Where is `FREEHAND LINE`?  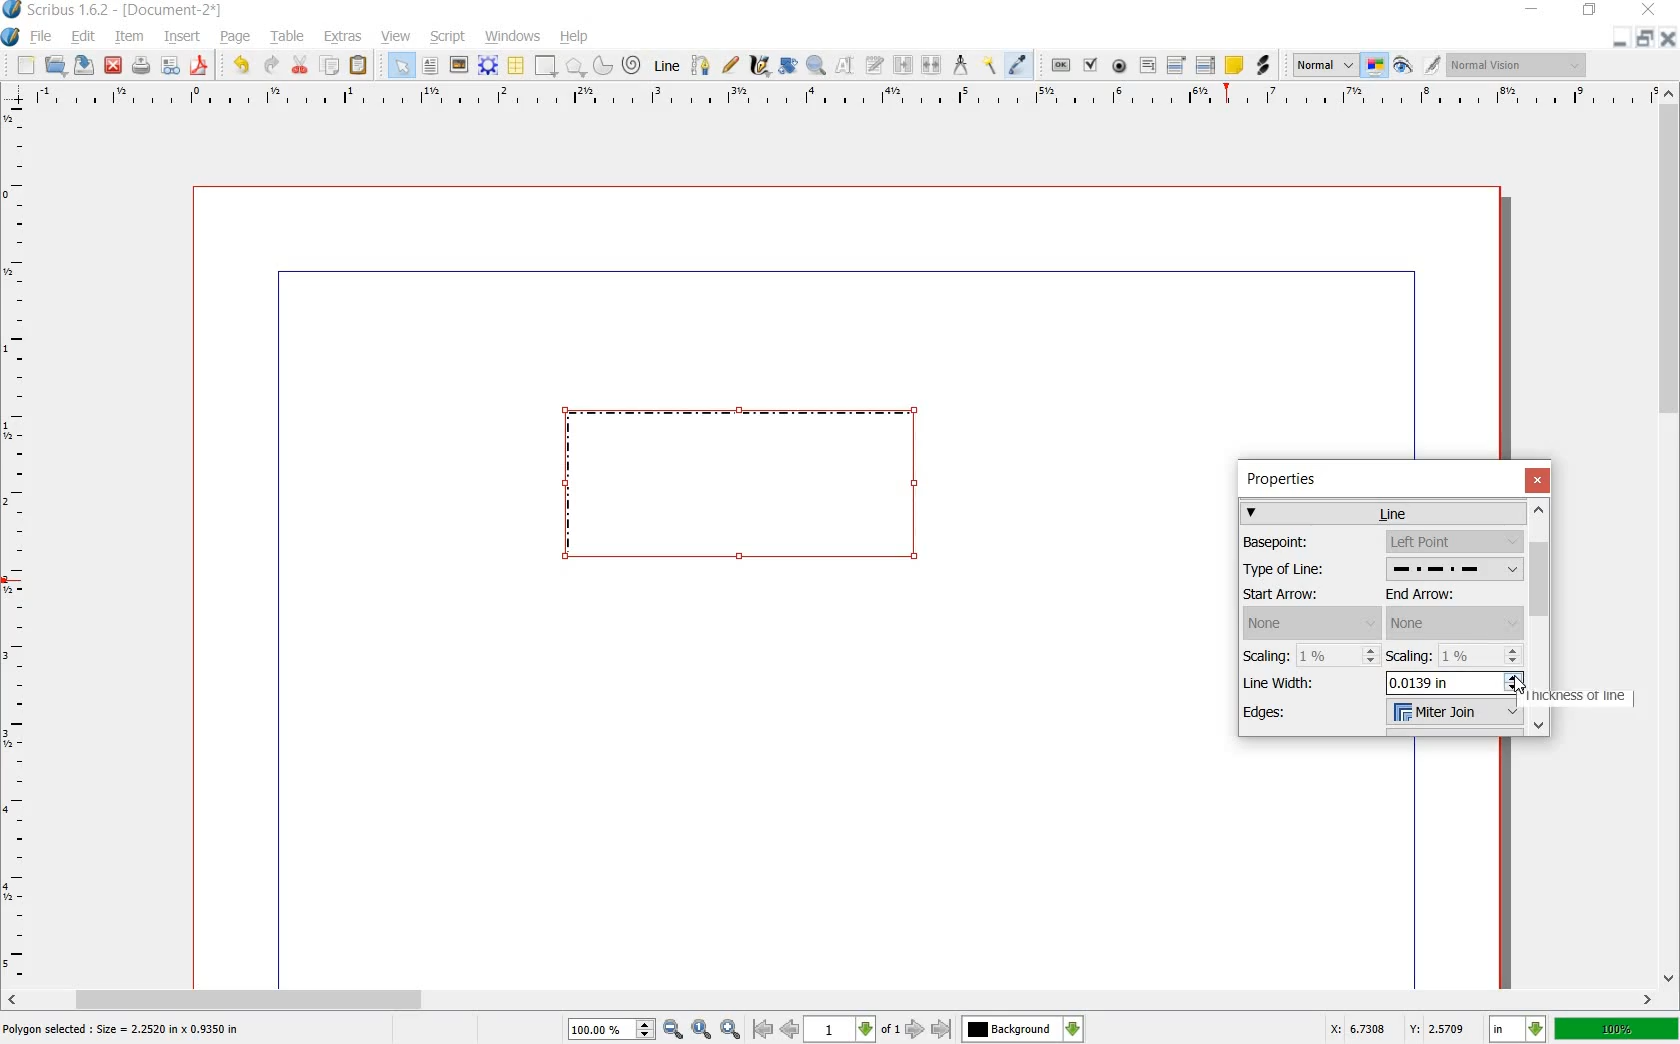
FREEHAND LINE is located at coordinates (731, 66).